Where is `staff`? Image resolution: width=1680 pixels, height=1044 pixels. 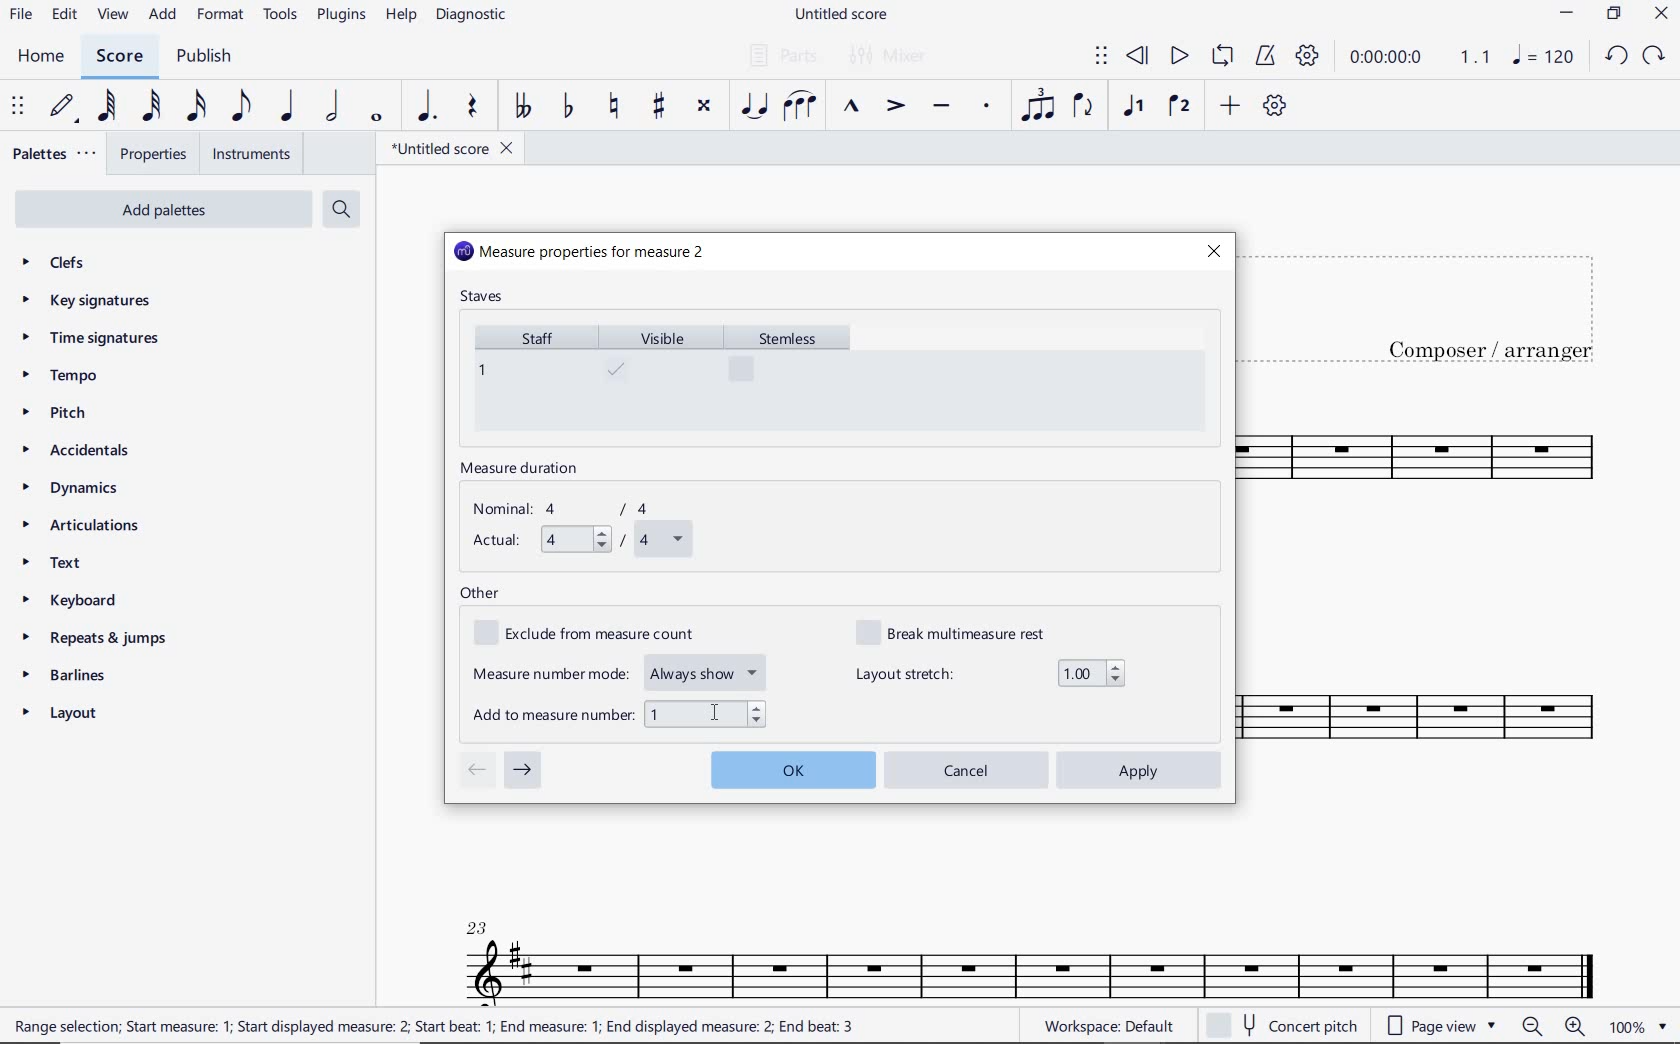
staff is located at coordinates (530, 376).